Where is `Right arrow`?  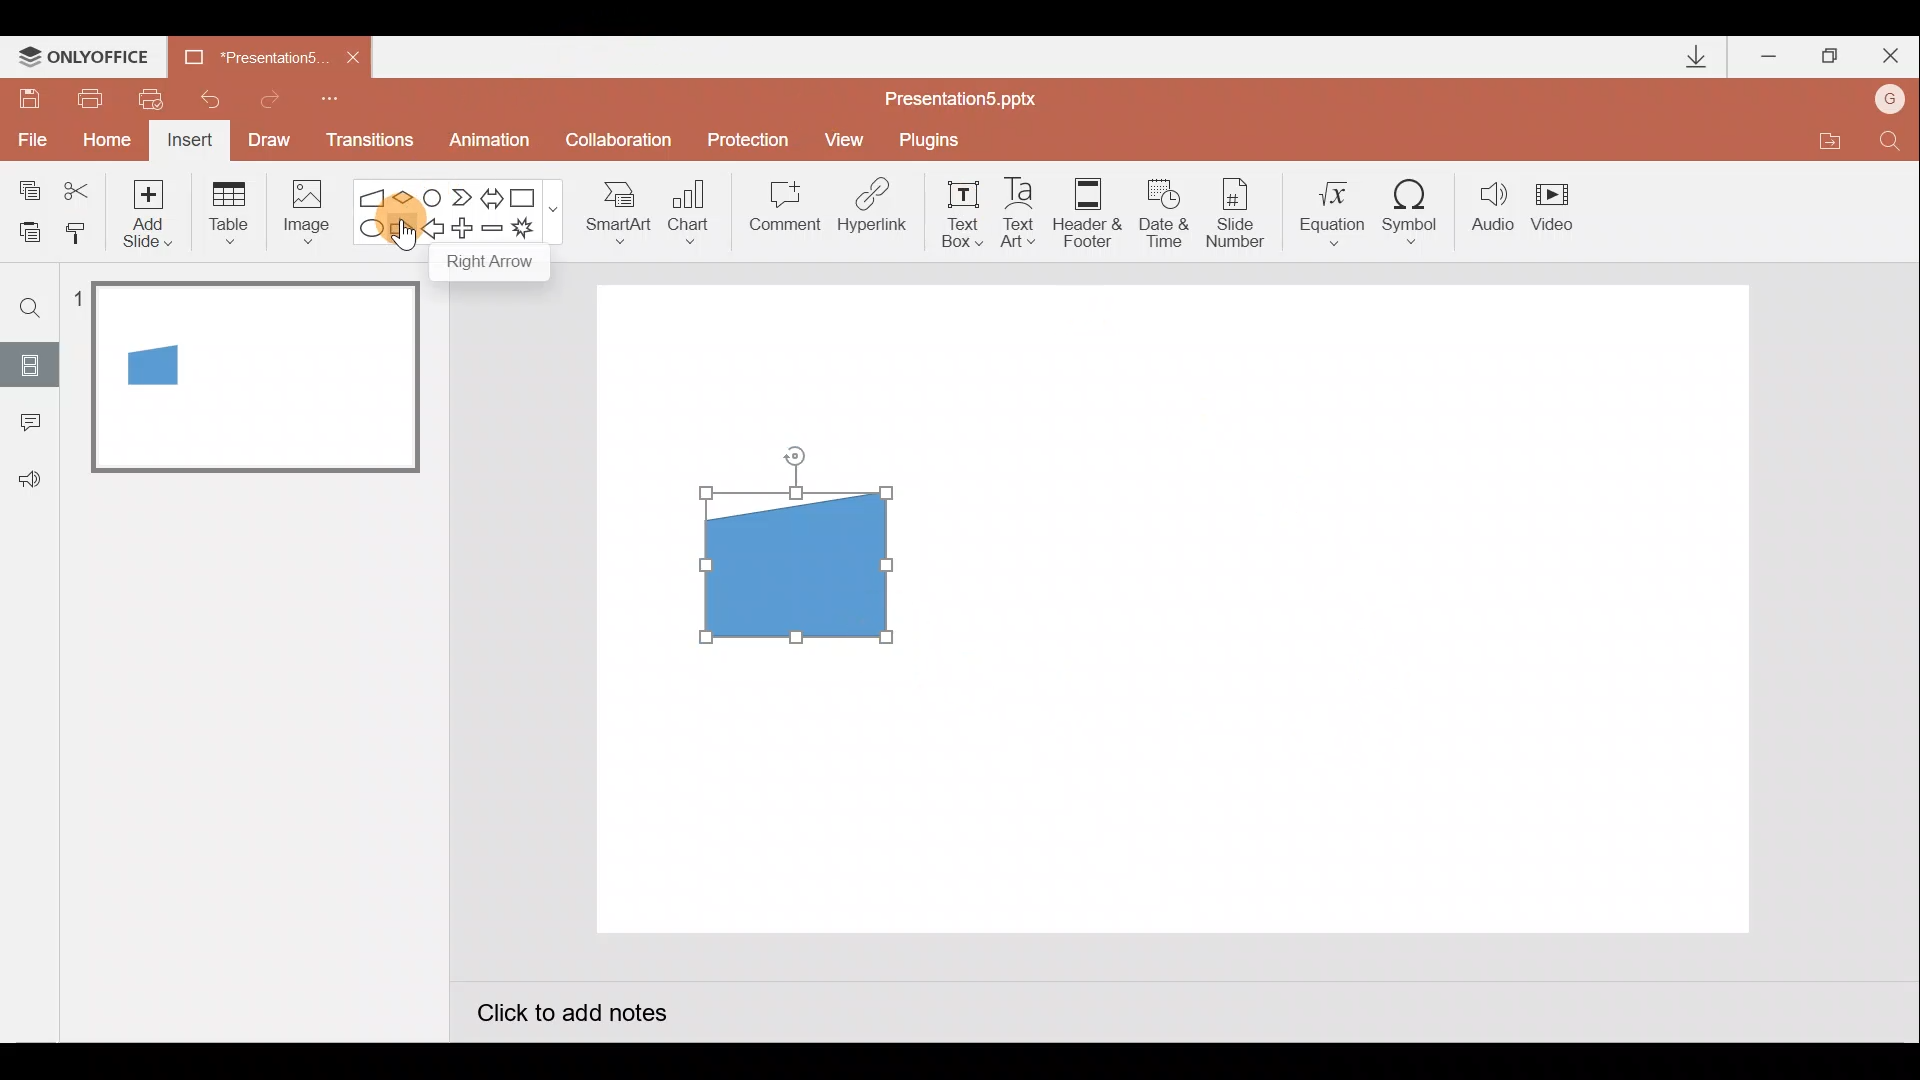
Right arrow is located at coordinates (492, 265).